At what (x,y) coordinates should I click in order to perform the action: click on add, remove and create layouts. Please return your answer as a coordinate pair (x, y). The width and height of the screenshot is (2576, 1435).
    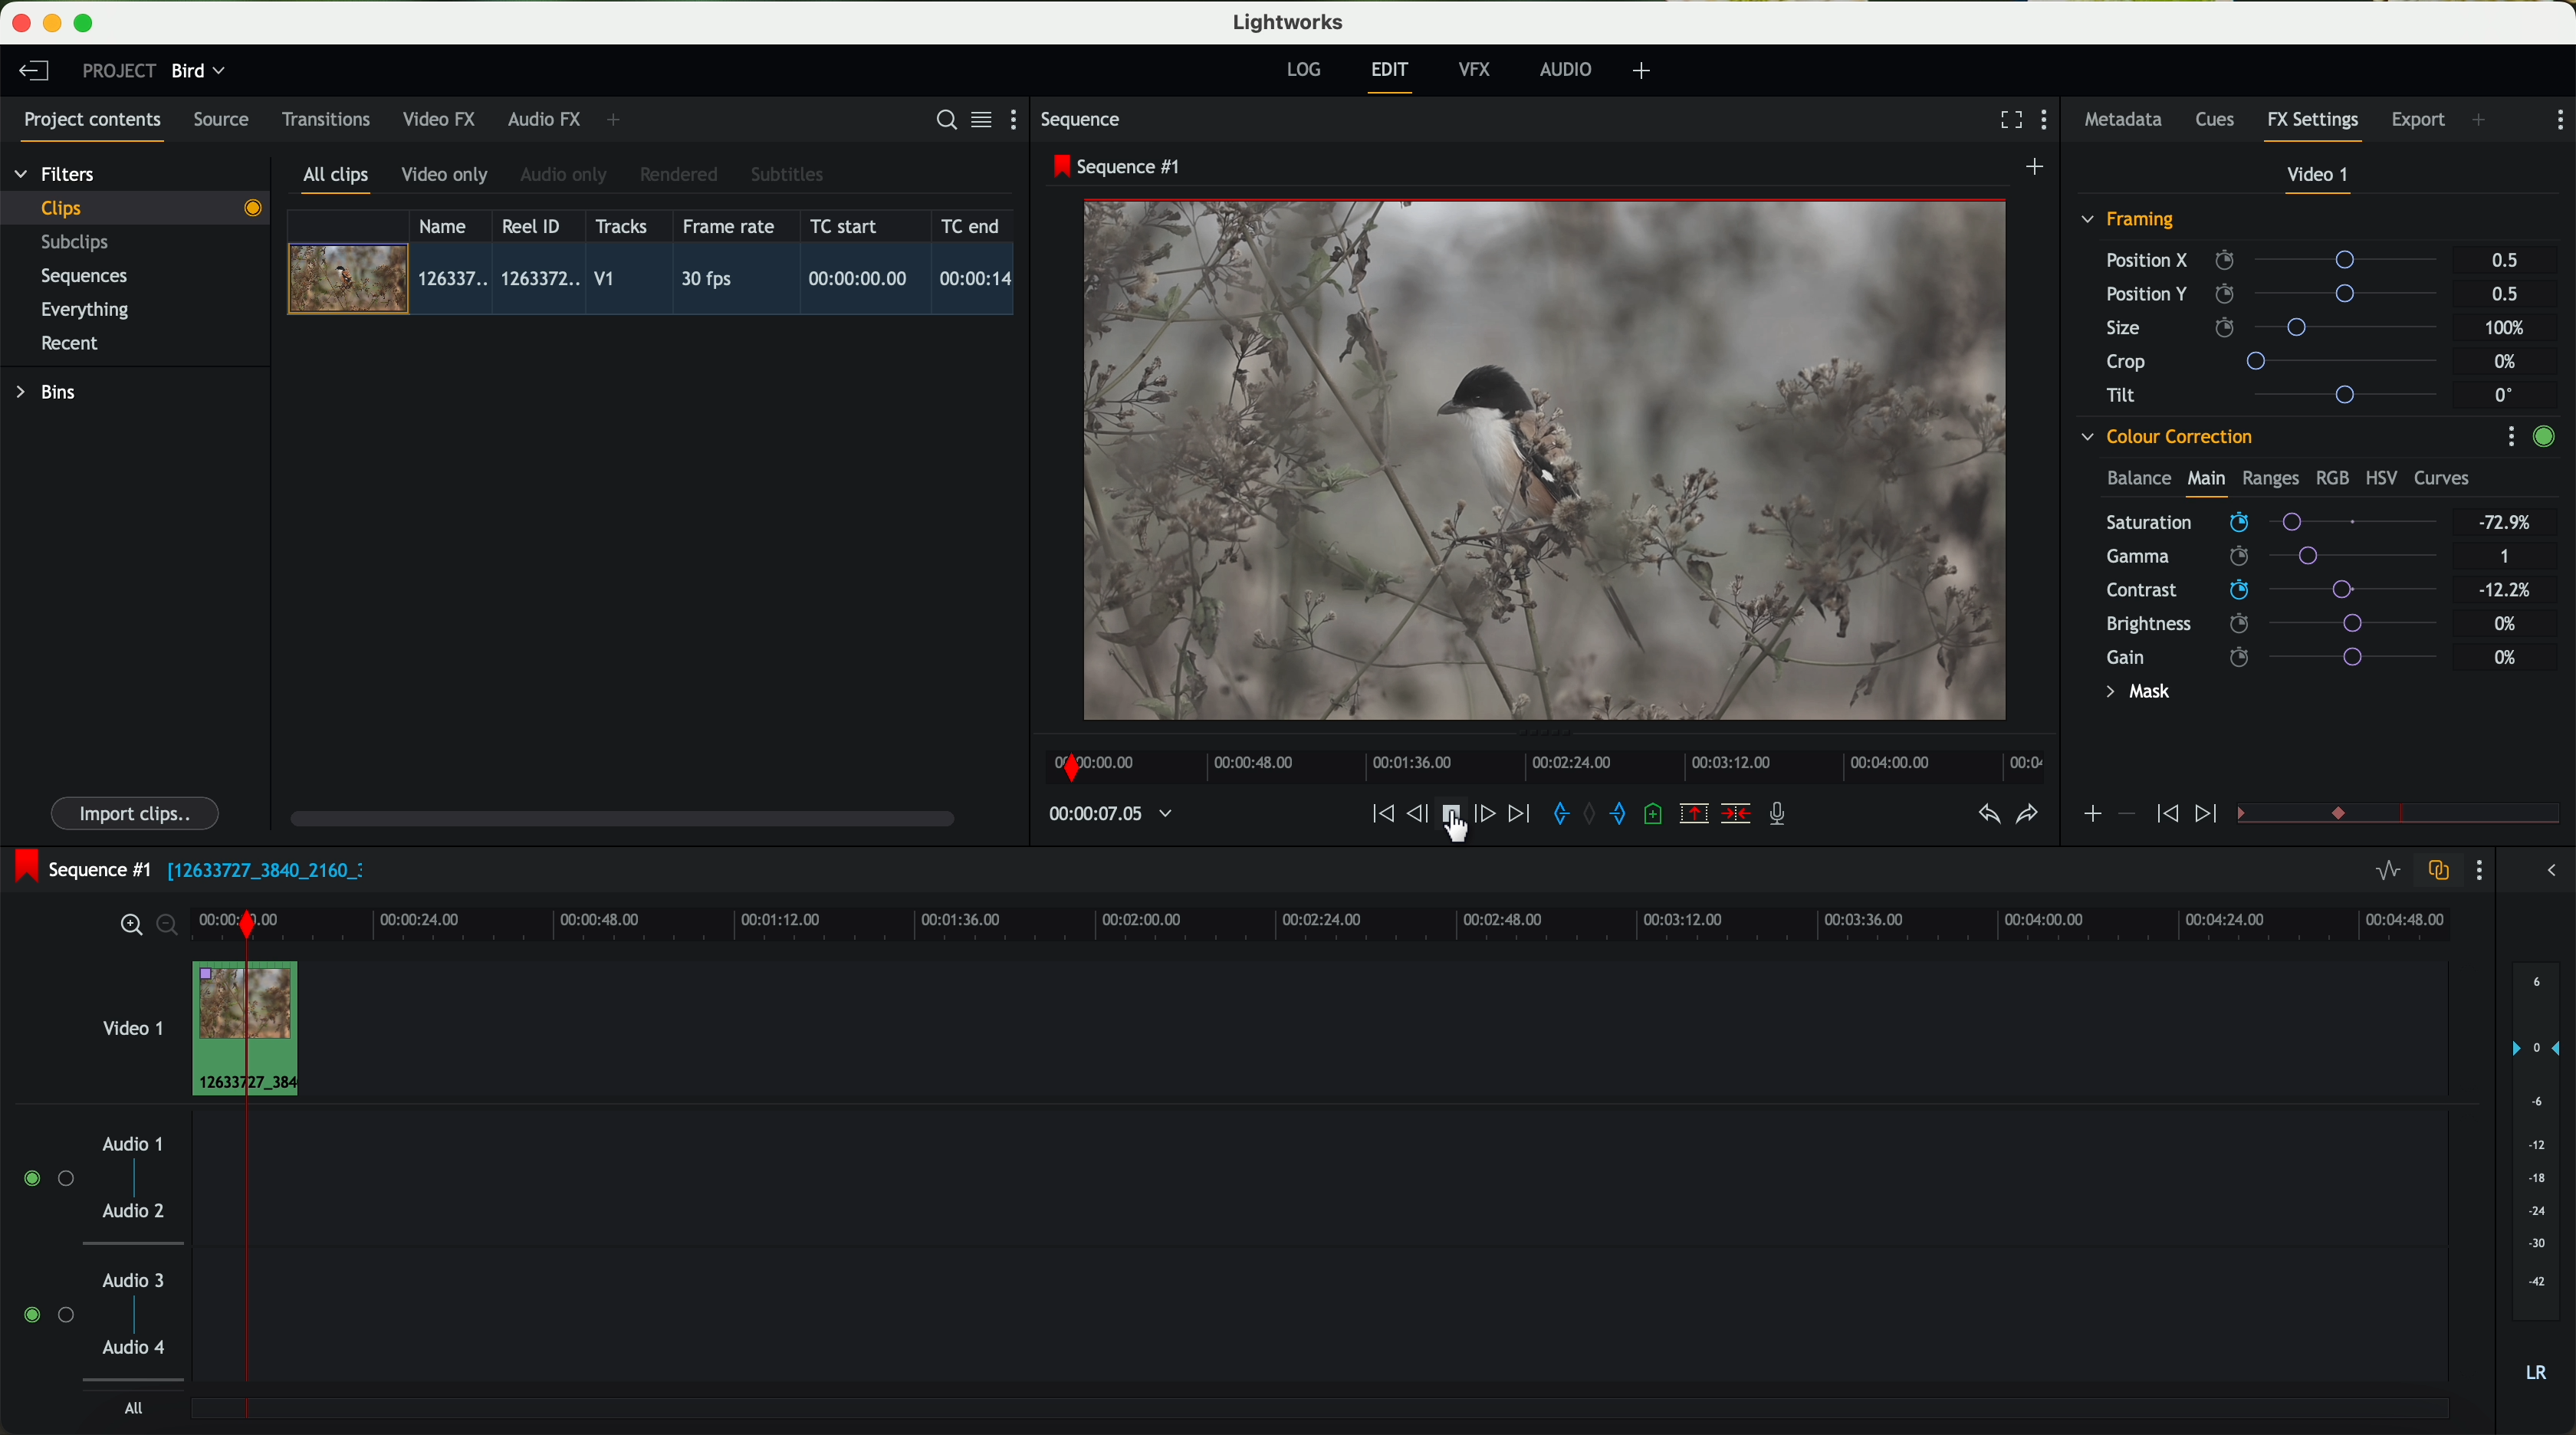
    Looking at the image, I should click on (1645, 71).